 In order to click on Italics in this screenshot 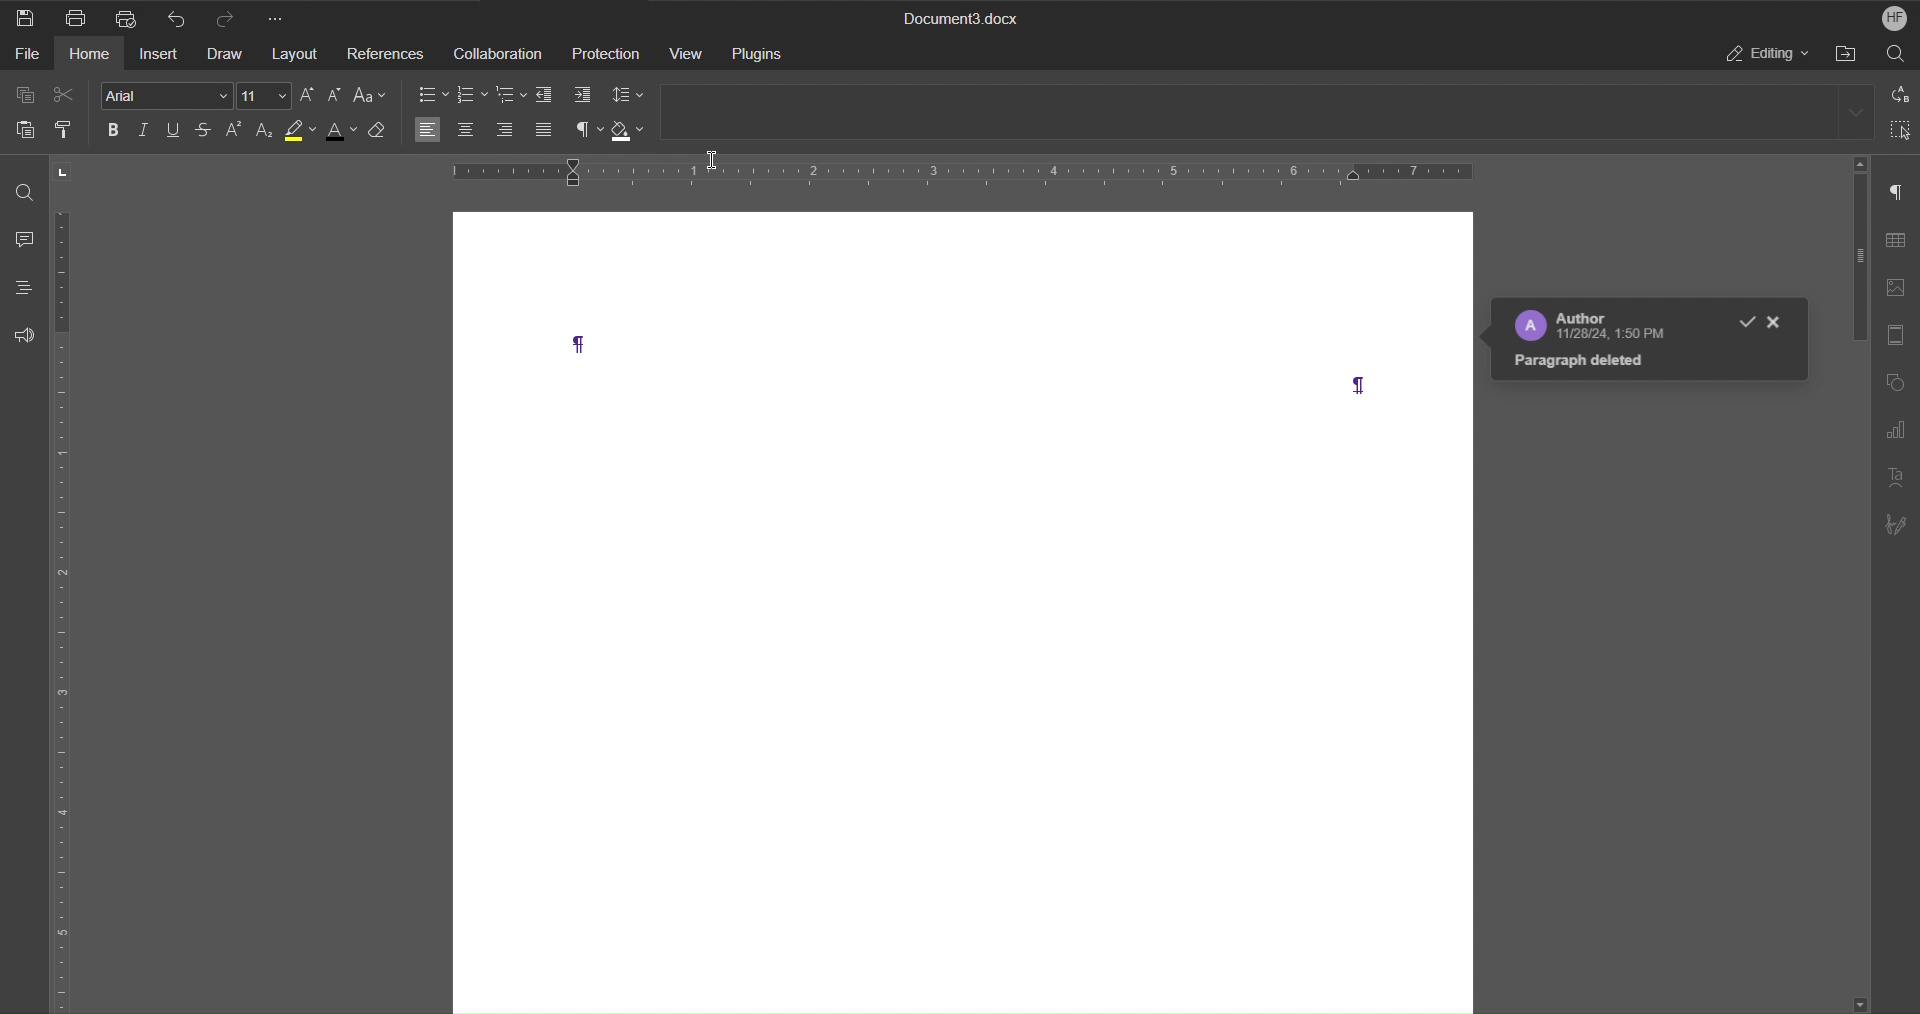, I will do `click(144, 129)`.